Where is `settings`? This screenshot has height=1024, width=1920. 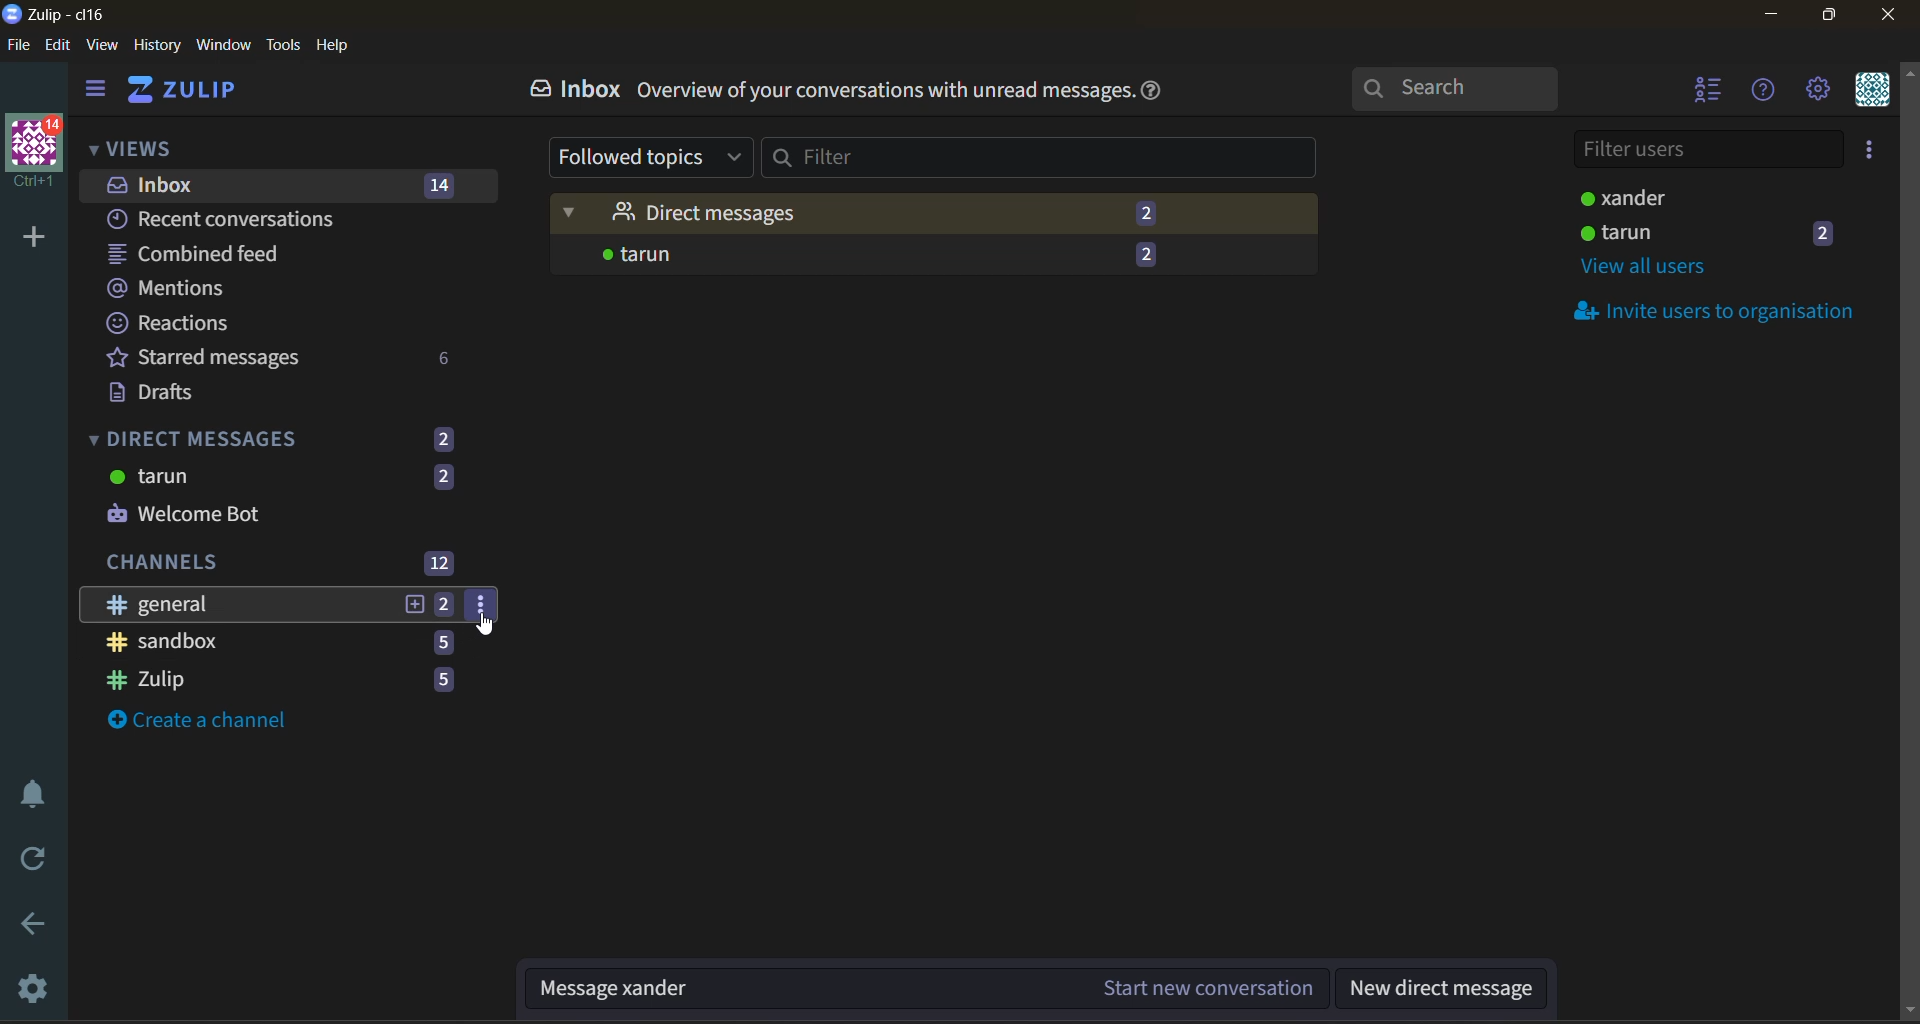
settings is located at coordinates (39, 988).